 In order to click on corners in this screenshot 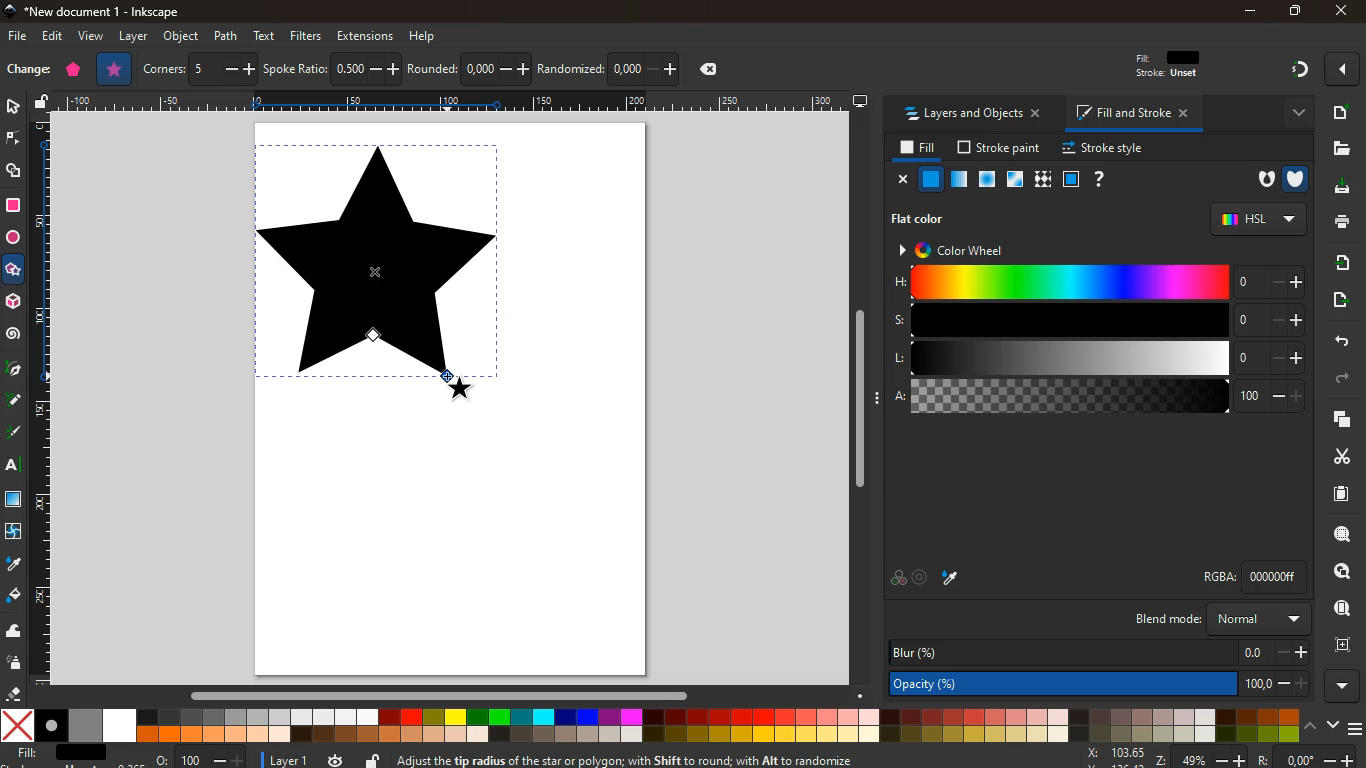, I will do `click(201, 70)`.